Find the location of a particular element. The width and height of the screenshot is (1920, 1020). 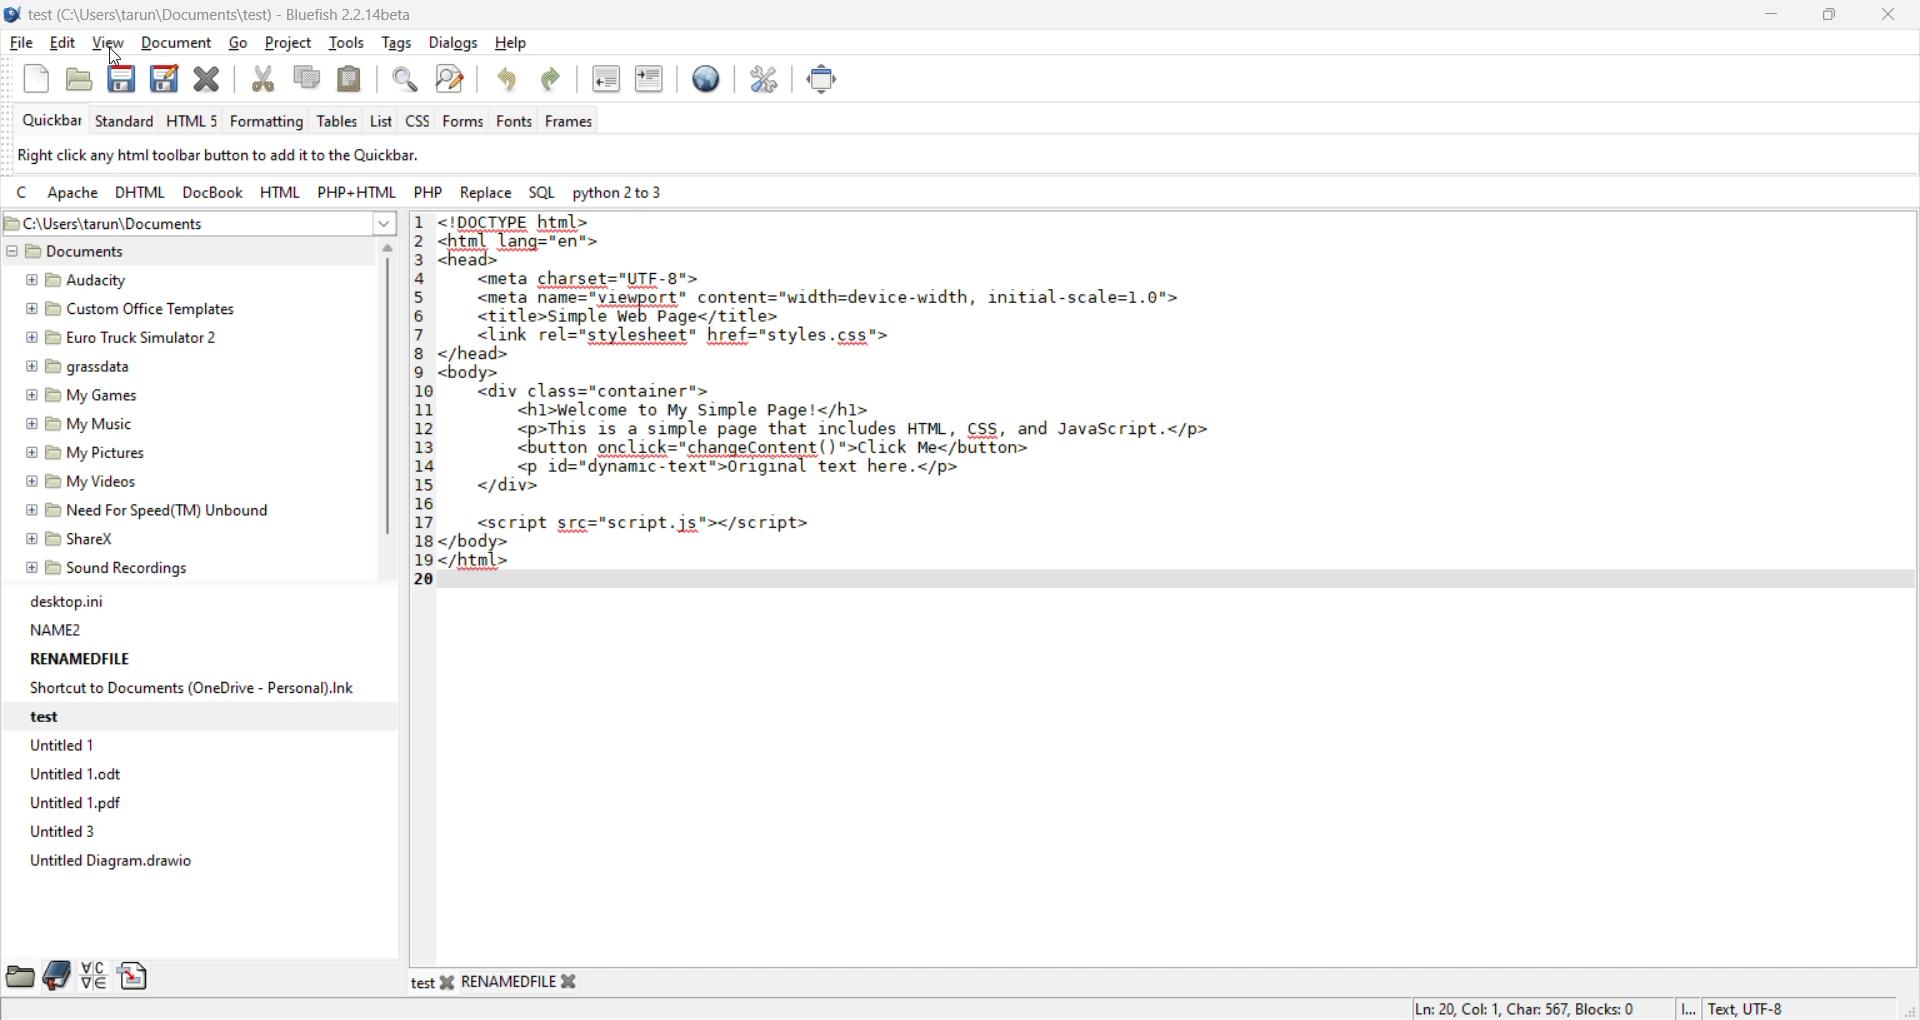

metadata is located at coordinates (1603, 1008).